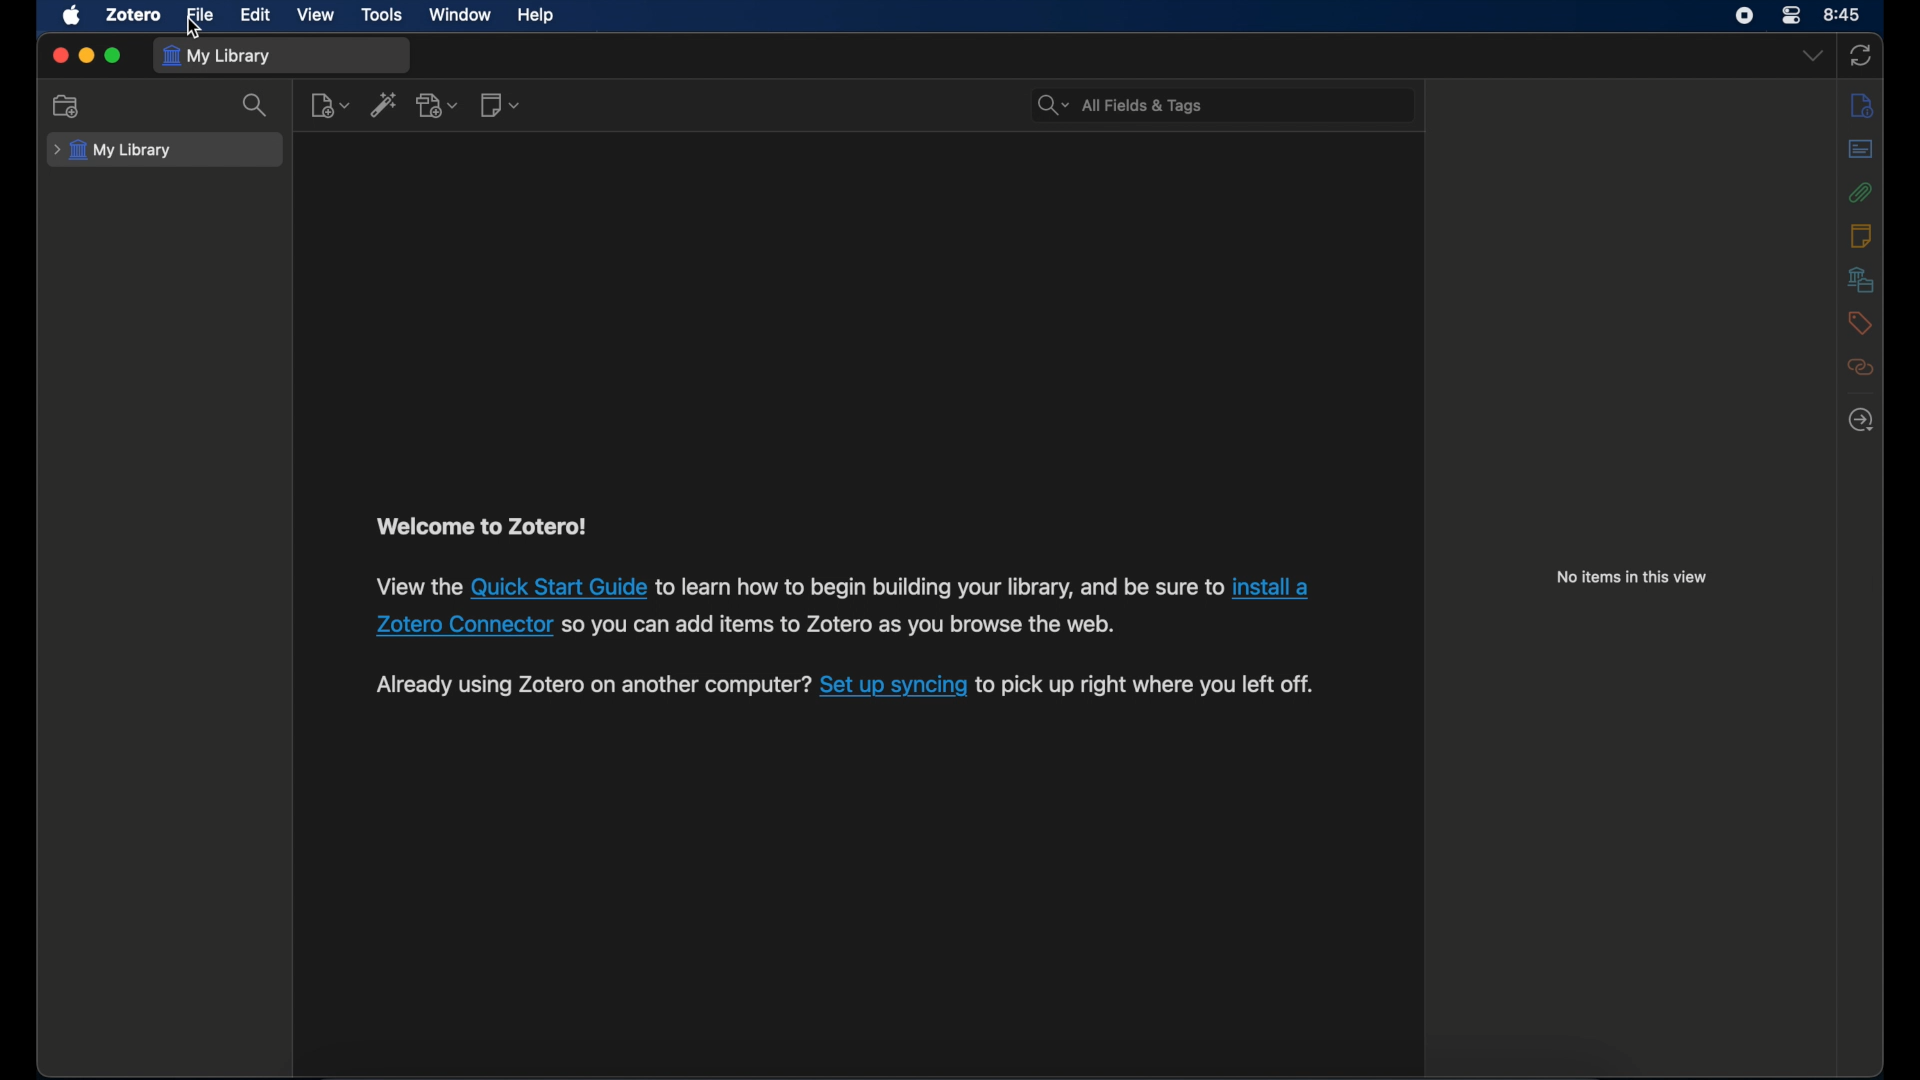  I want to click on software information, so click(1151, 686).